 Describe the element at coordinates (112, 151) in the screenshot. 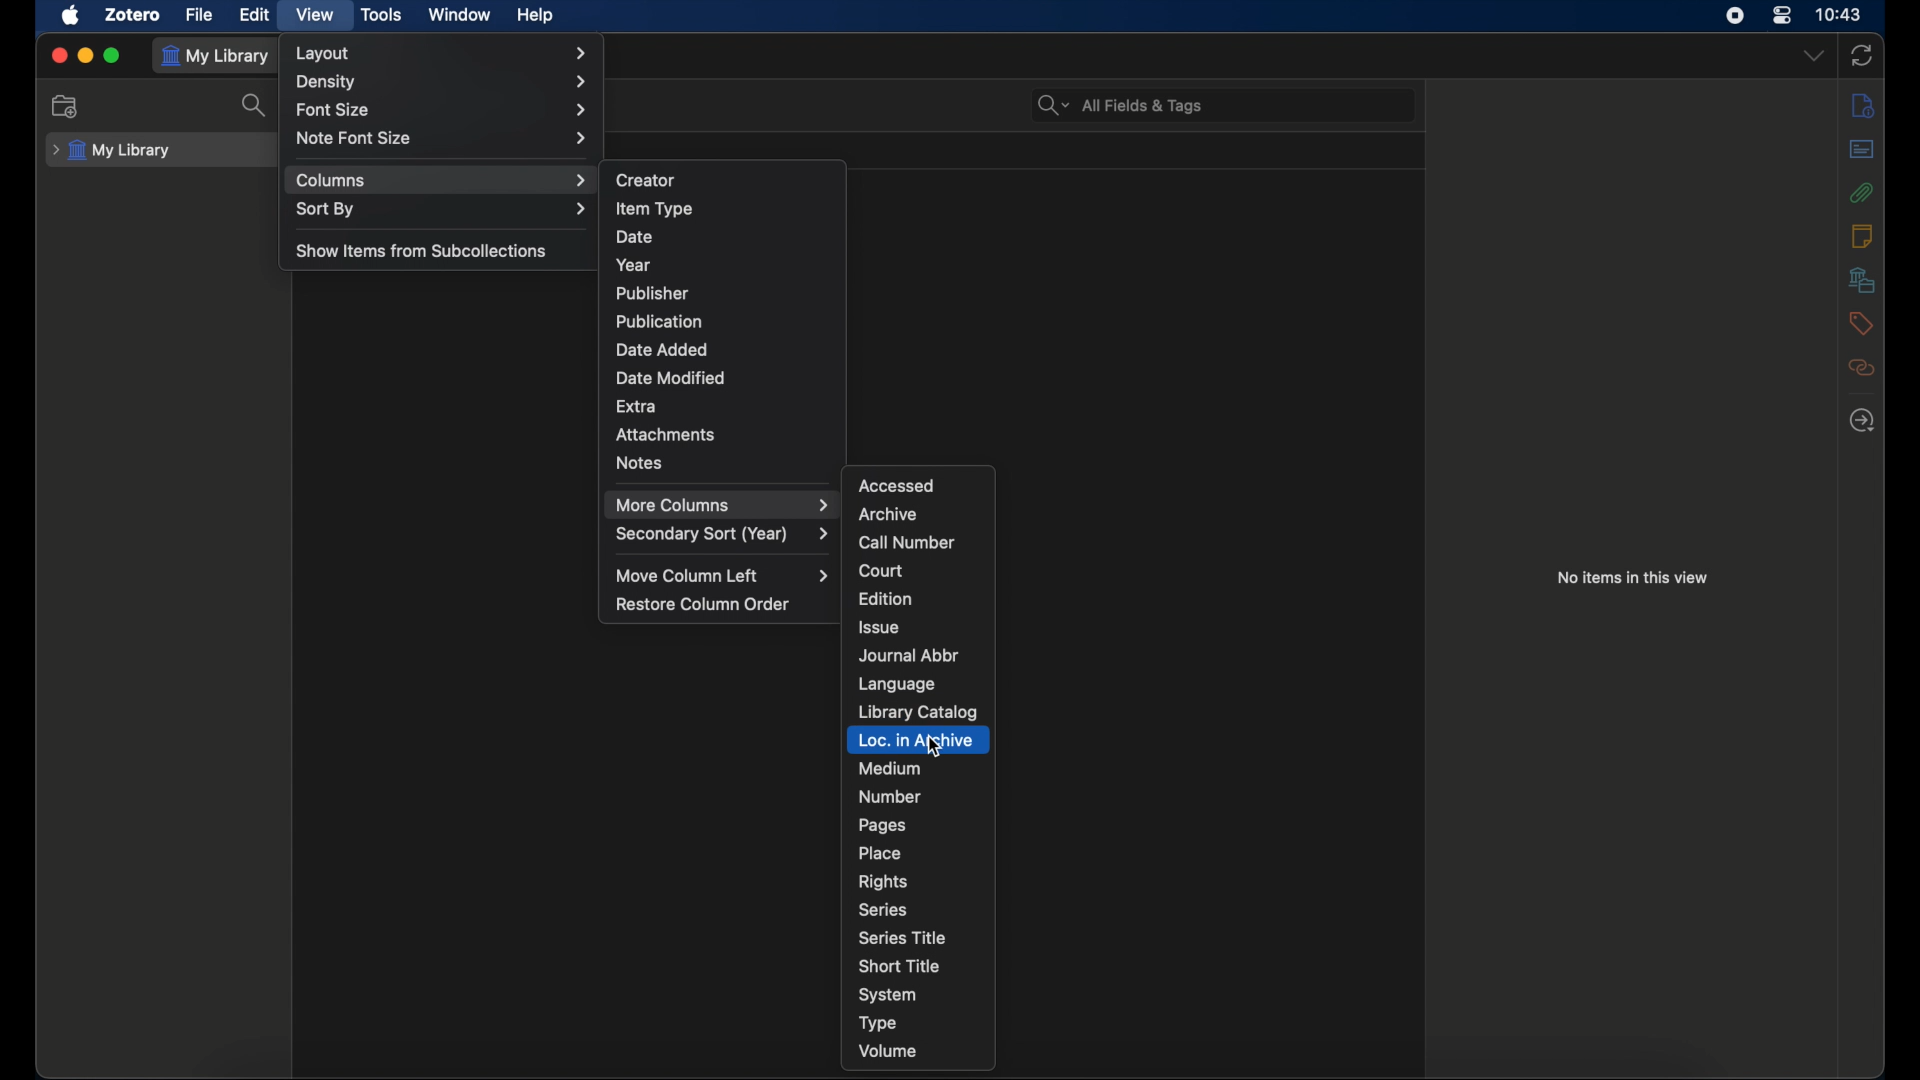

I see `my library` at that location.